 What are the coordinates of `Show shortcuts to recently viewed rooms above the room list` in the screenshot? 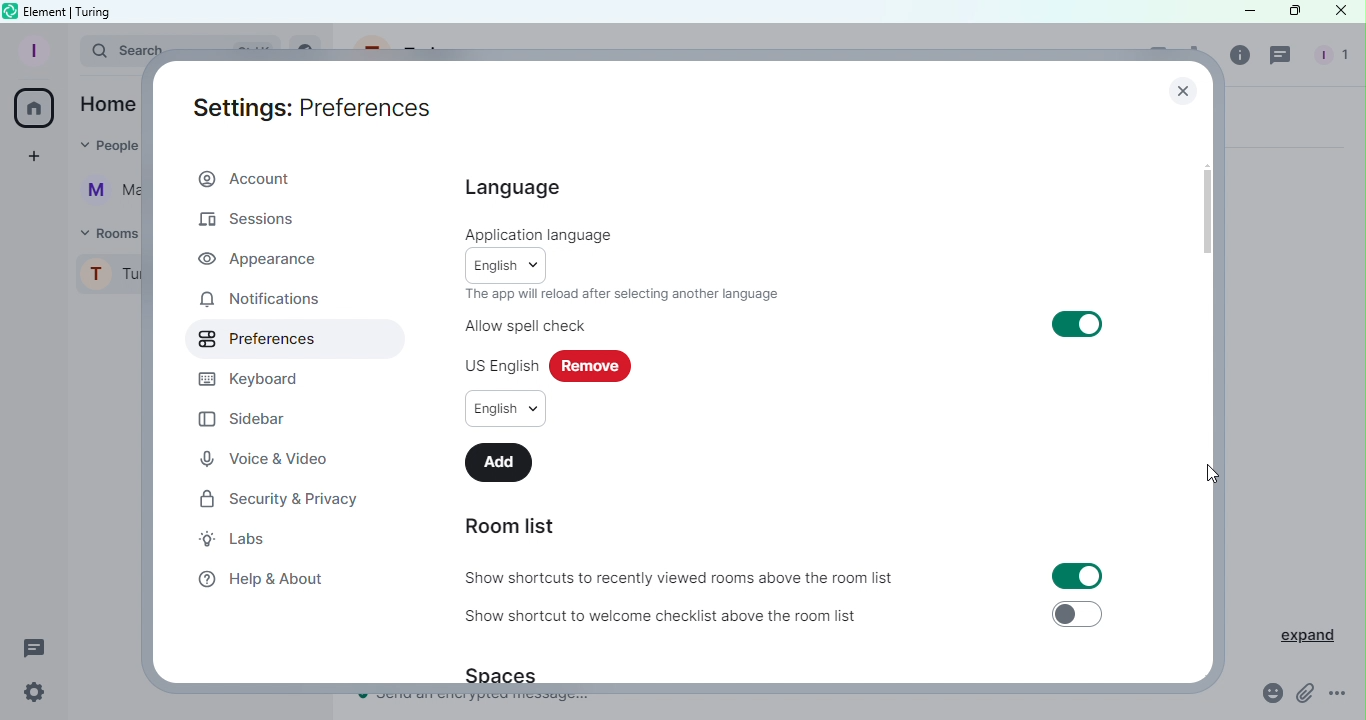 It's located at (682, 579).